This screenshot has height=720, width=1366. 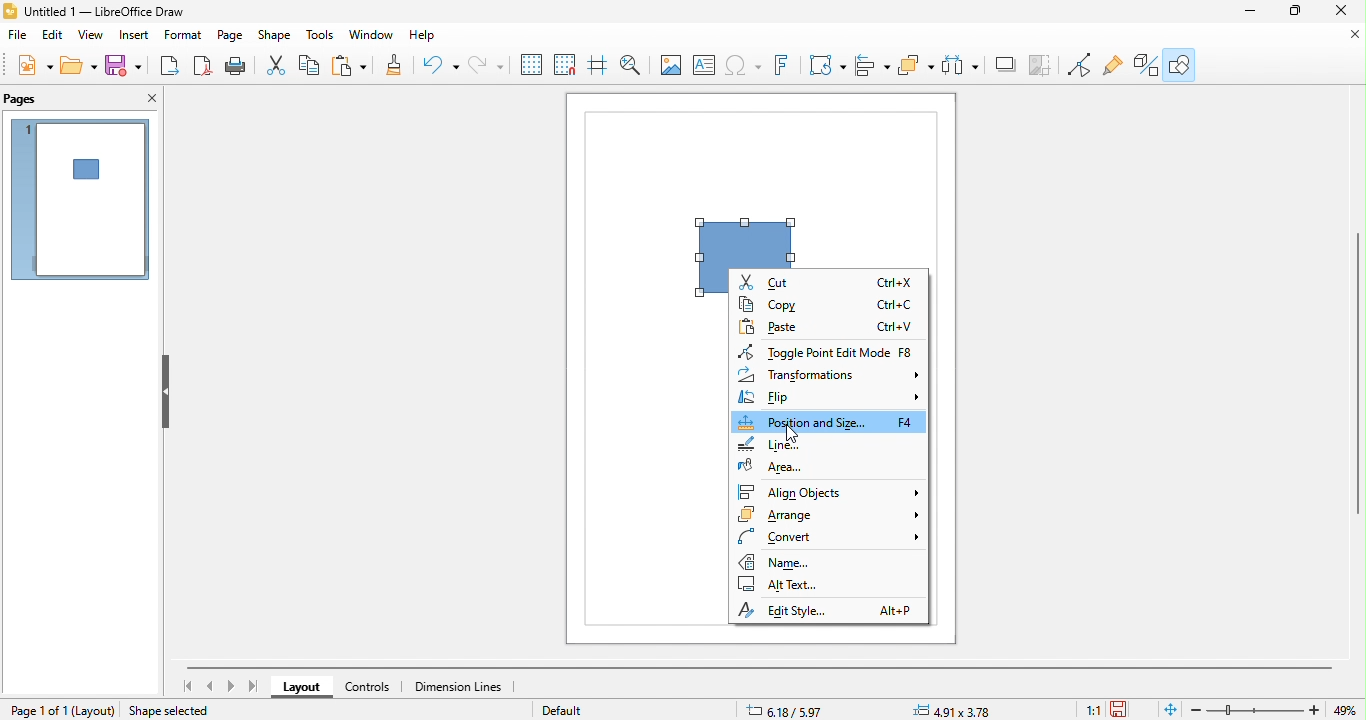 What do you see at coordinates (917, 65) in the screenshot?
I see `select at least three object to distribute` at bounding box center [917, 65].